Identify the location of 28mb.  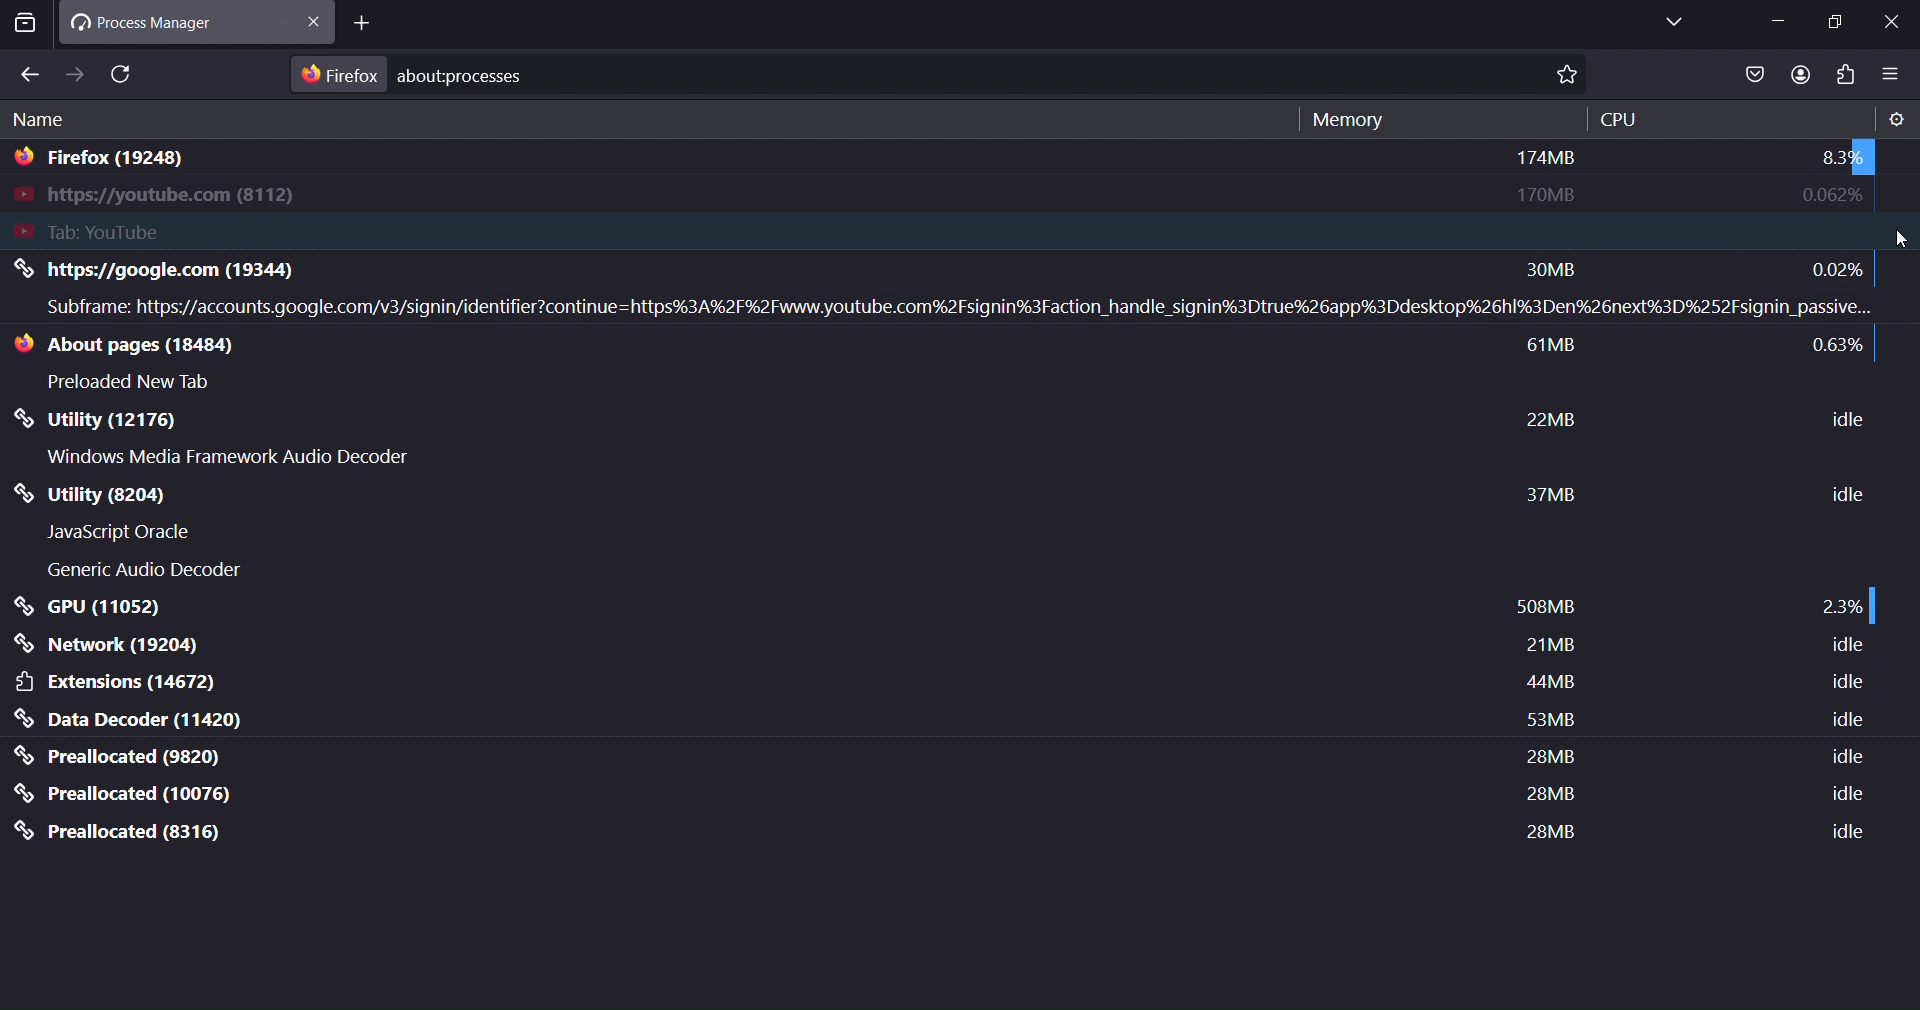
(1545, 794).